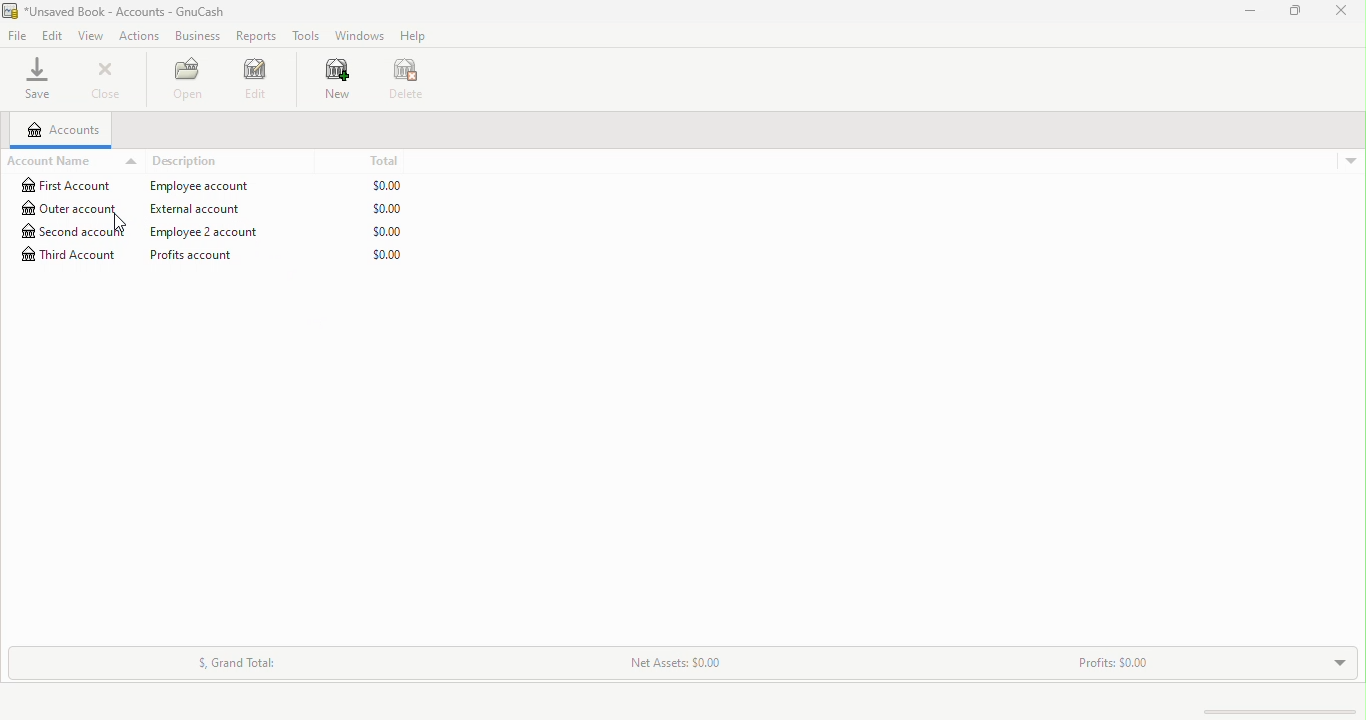  Describe the element at coordinates (215, 208) in the screenshot. I see `Outer account` at that location.